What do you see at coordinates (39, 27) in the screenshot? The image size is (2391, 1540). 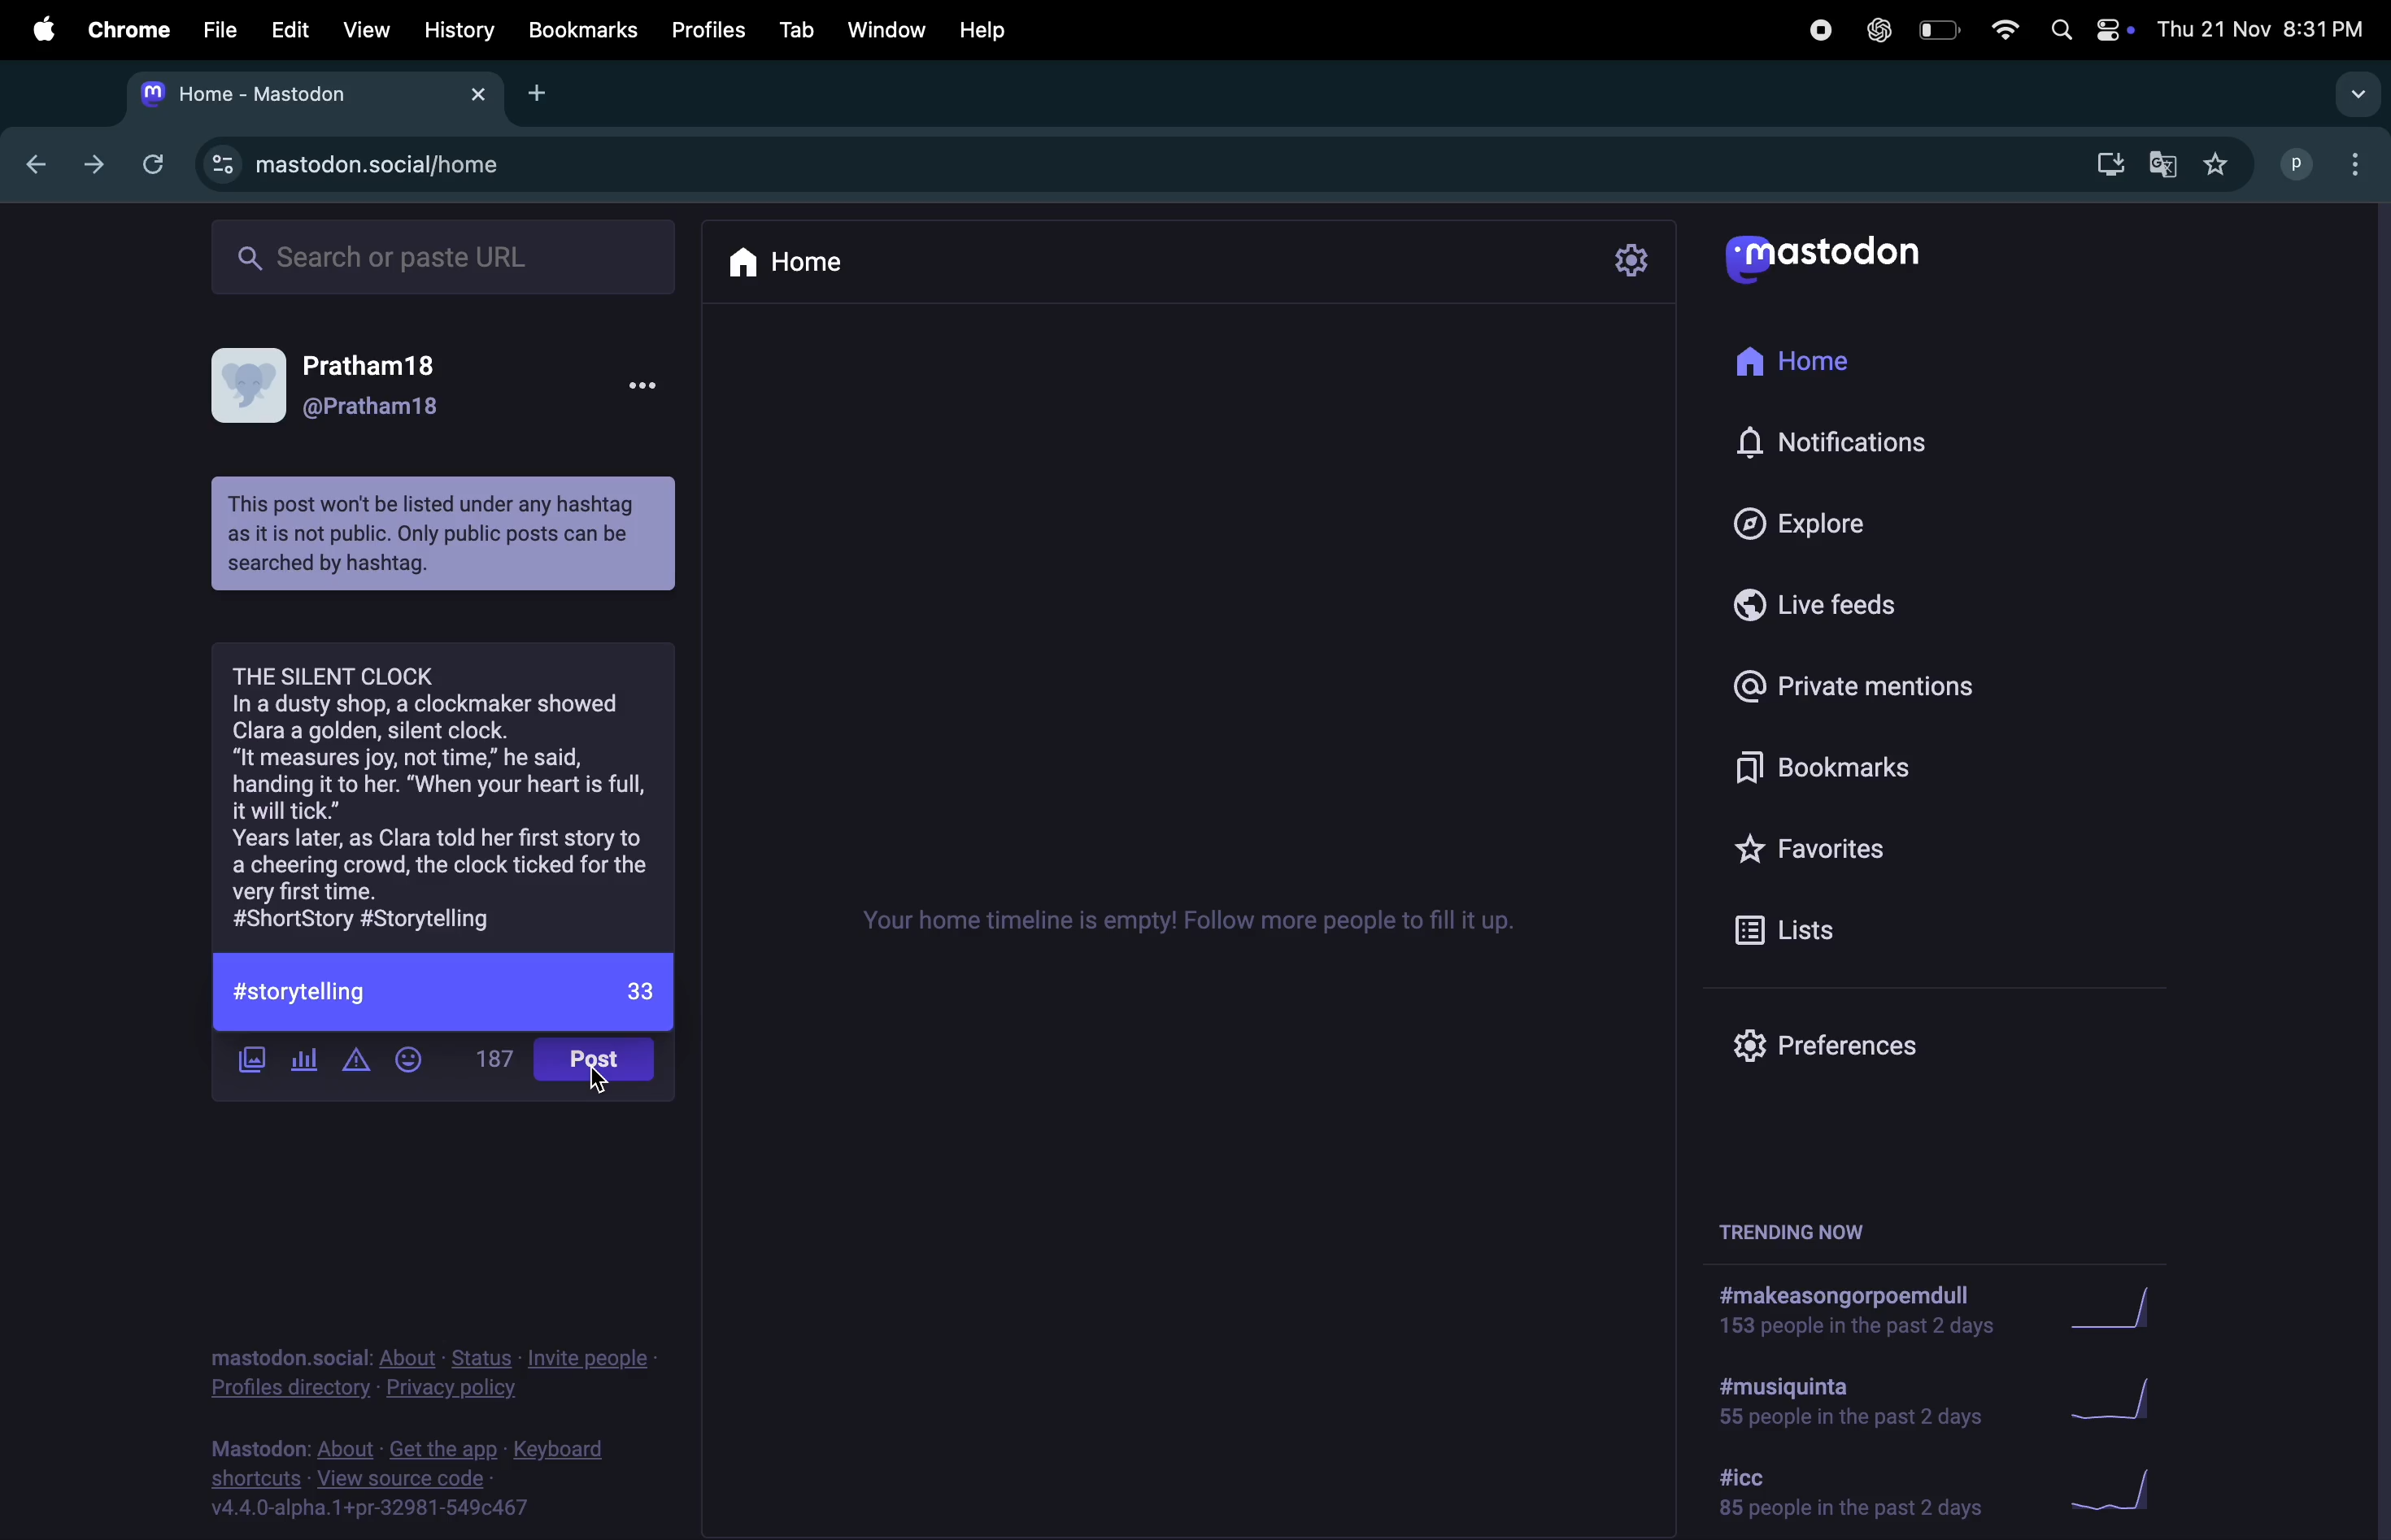 I see `apple menu` at bounding box center [39, 27].